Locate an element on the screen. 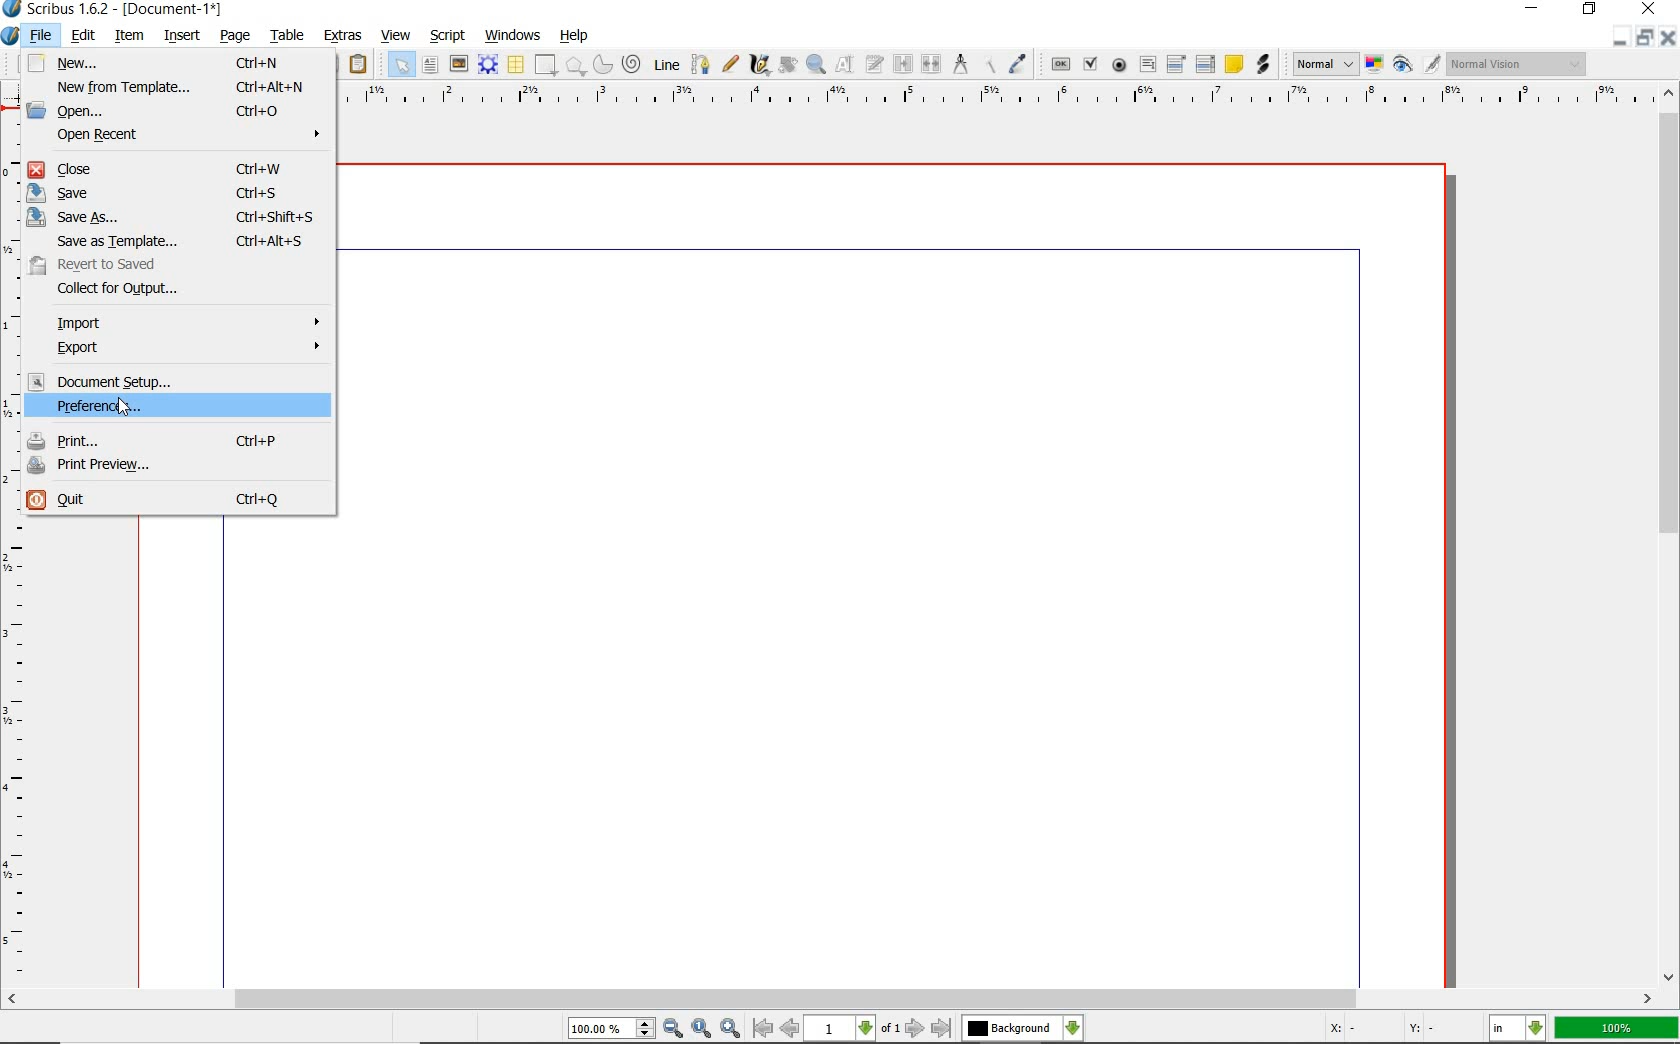 The image size is (1680, 1044). rotate item is located at coordinates (788, 65).